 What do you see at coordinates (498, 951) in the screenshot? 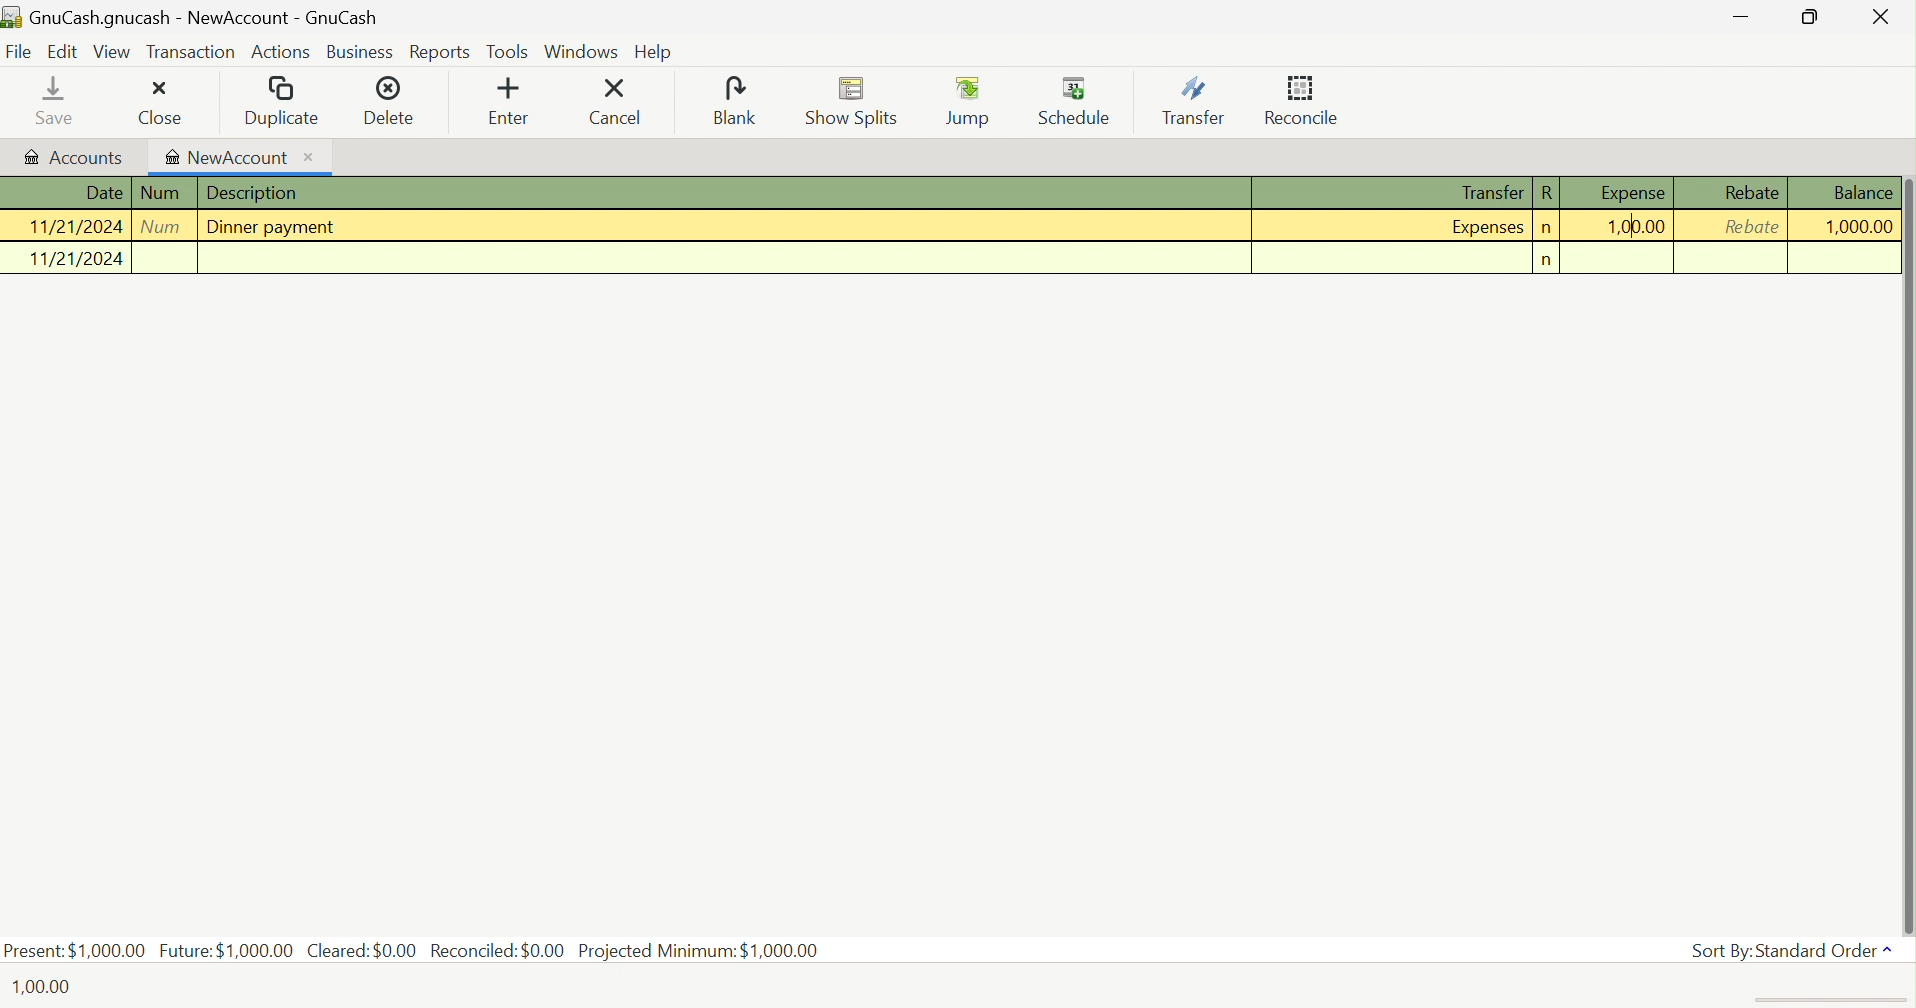
I see `Reconciled: $0.00` at bounding box center [498, 951].